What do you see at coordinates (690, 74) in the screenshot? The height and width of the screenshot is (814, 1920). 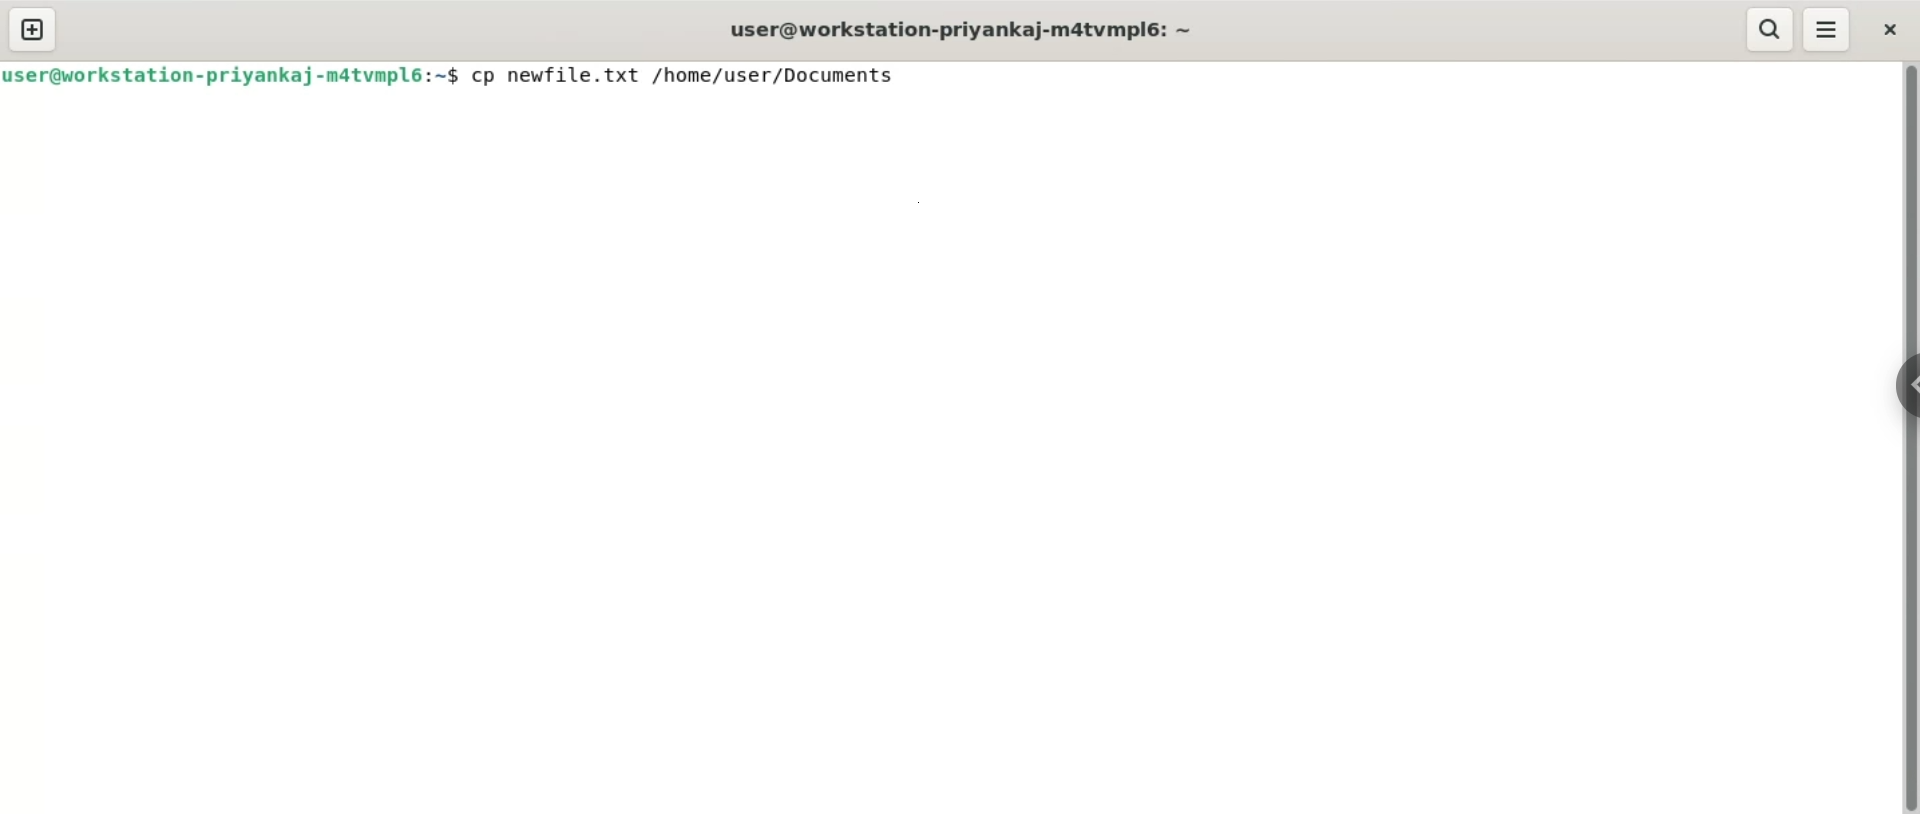 I see `cp newfile.txt /home/user/Documents` at bounding box center [690, 74].